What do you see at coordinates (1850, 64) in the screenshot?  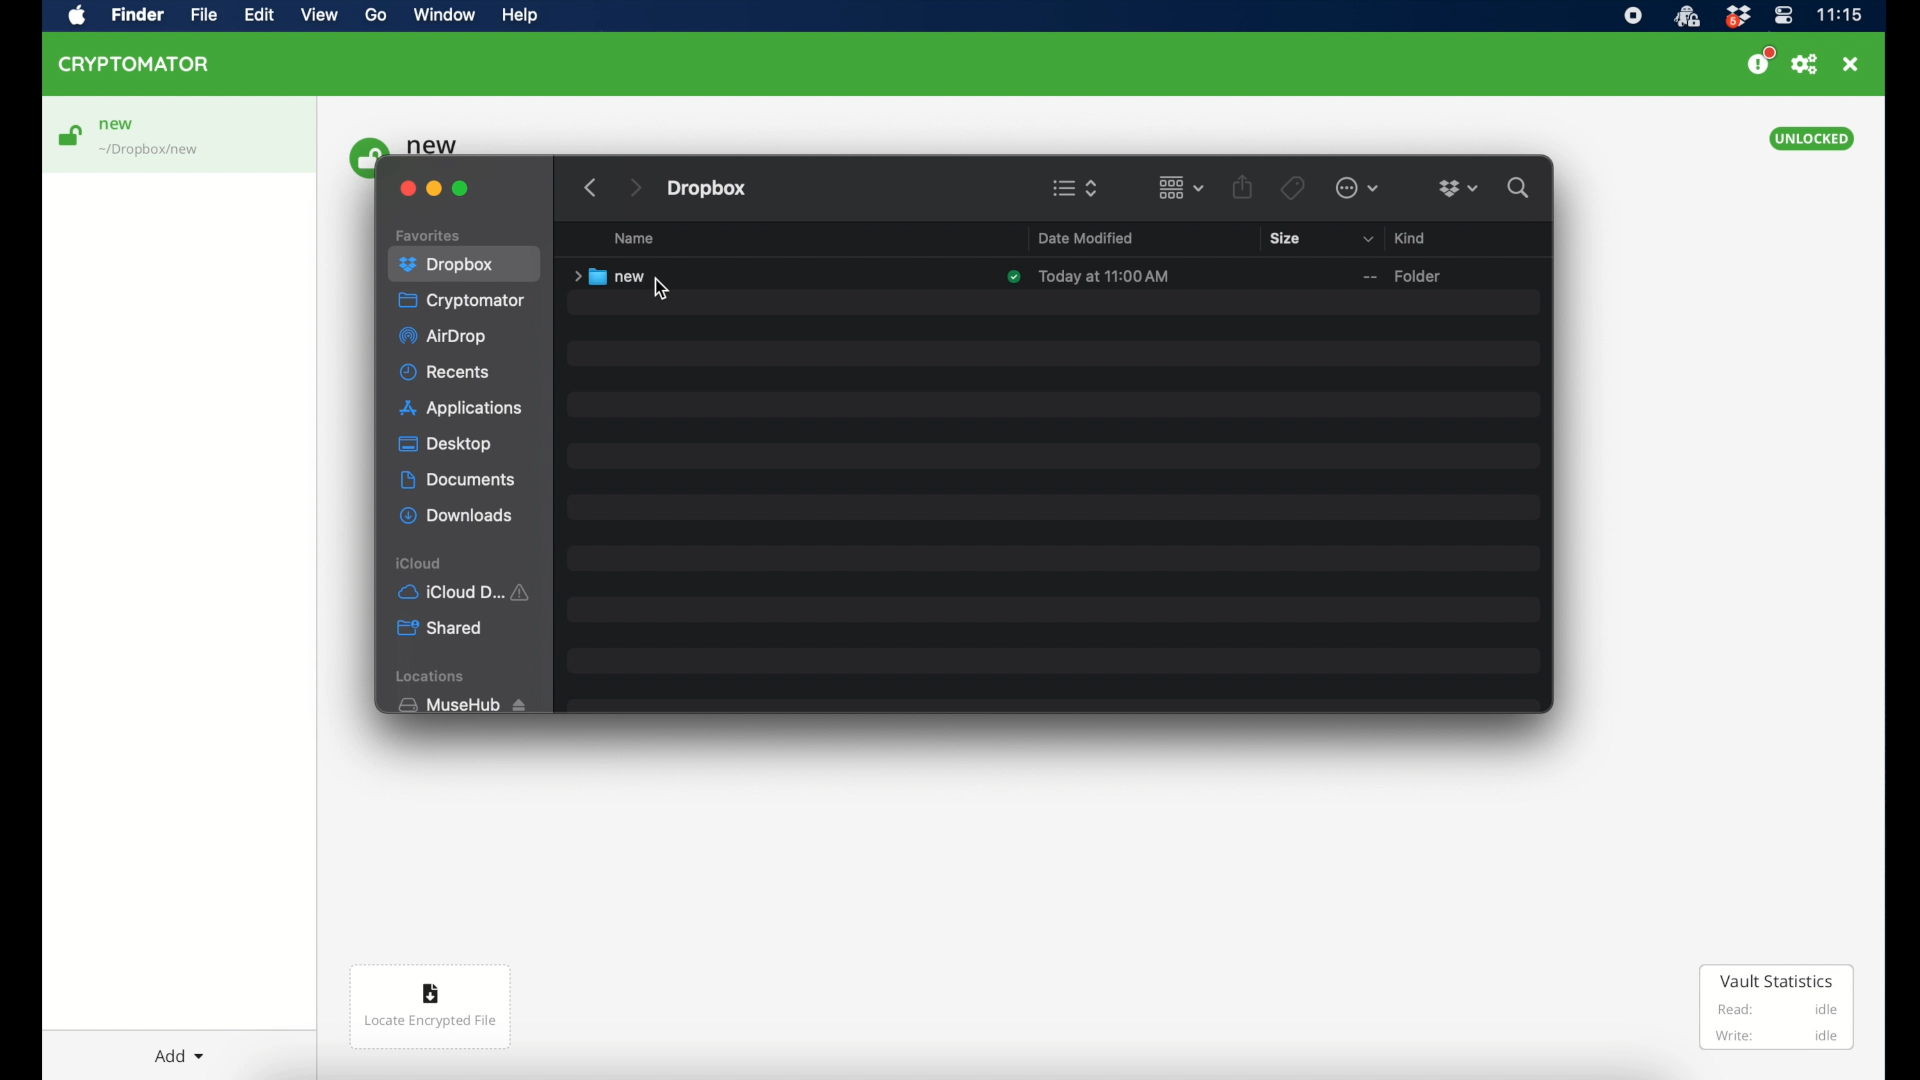 I see `close` at bounding box center [1850, 64].